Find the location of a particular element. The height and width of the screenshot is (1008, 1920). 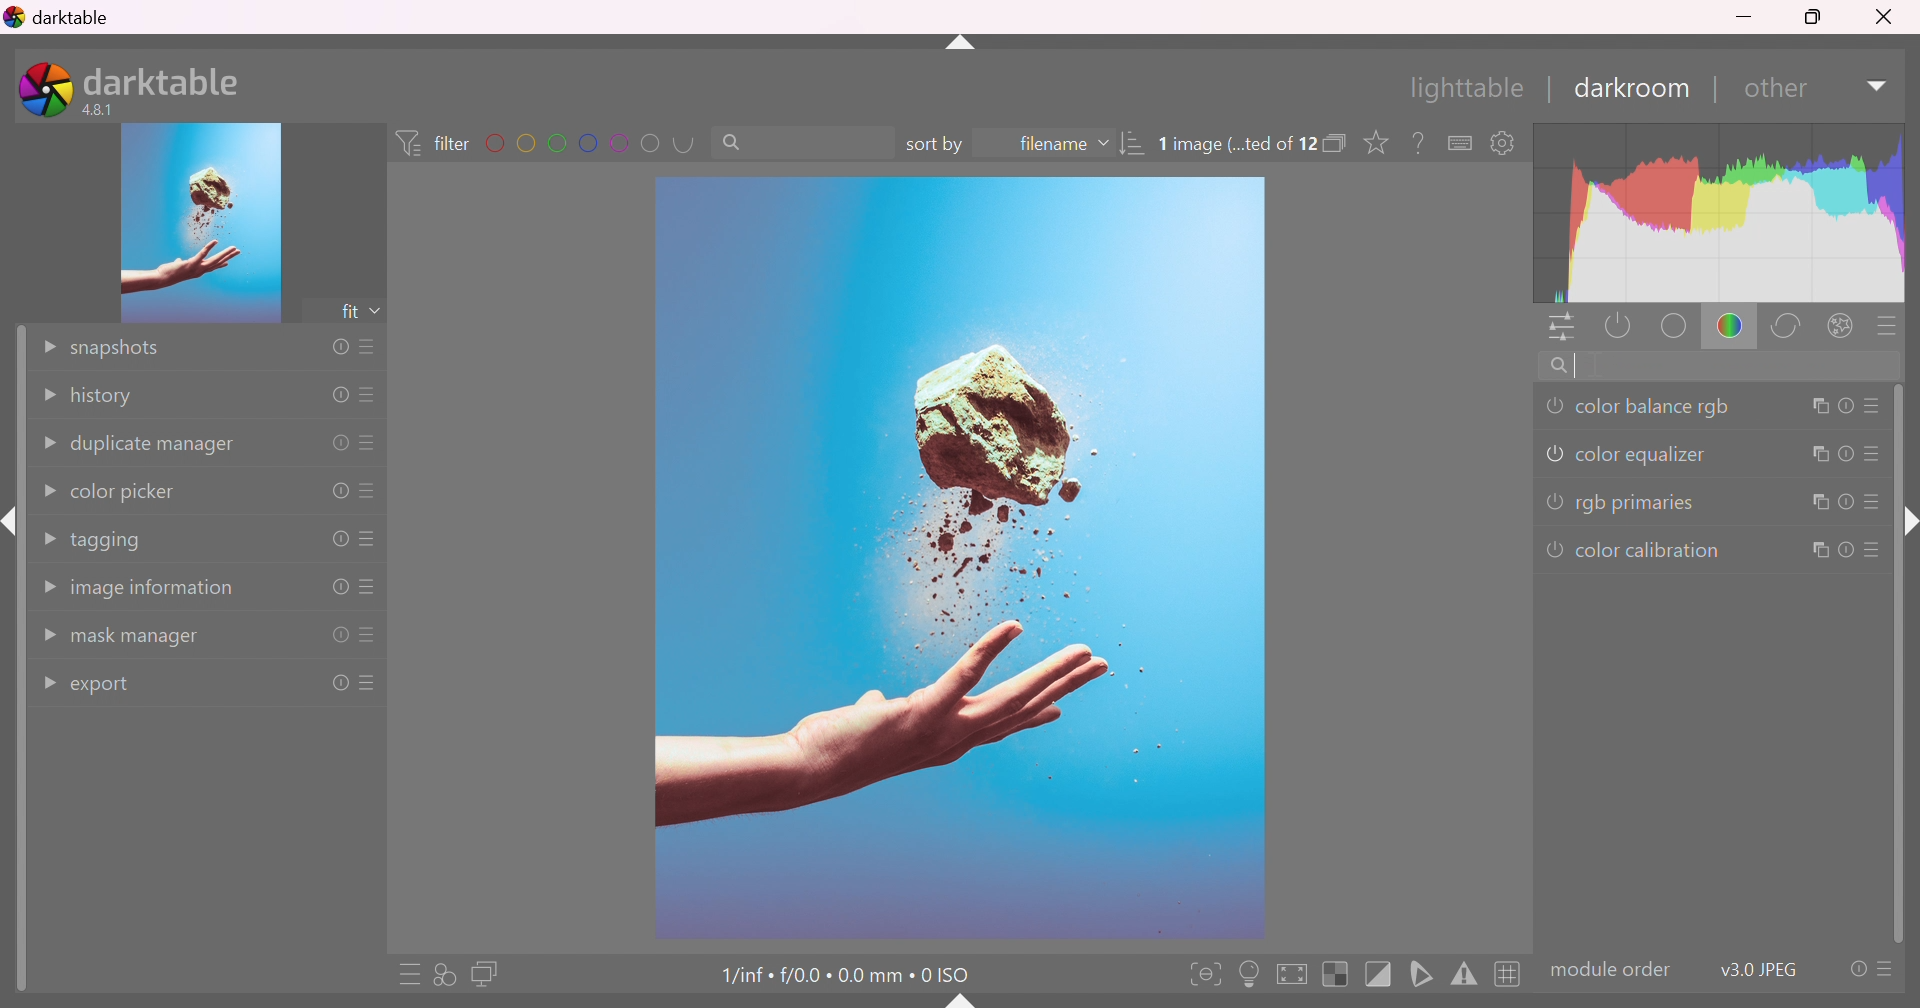

image is located at coordinates (962, 559).